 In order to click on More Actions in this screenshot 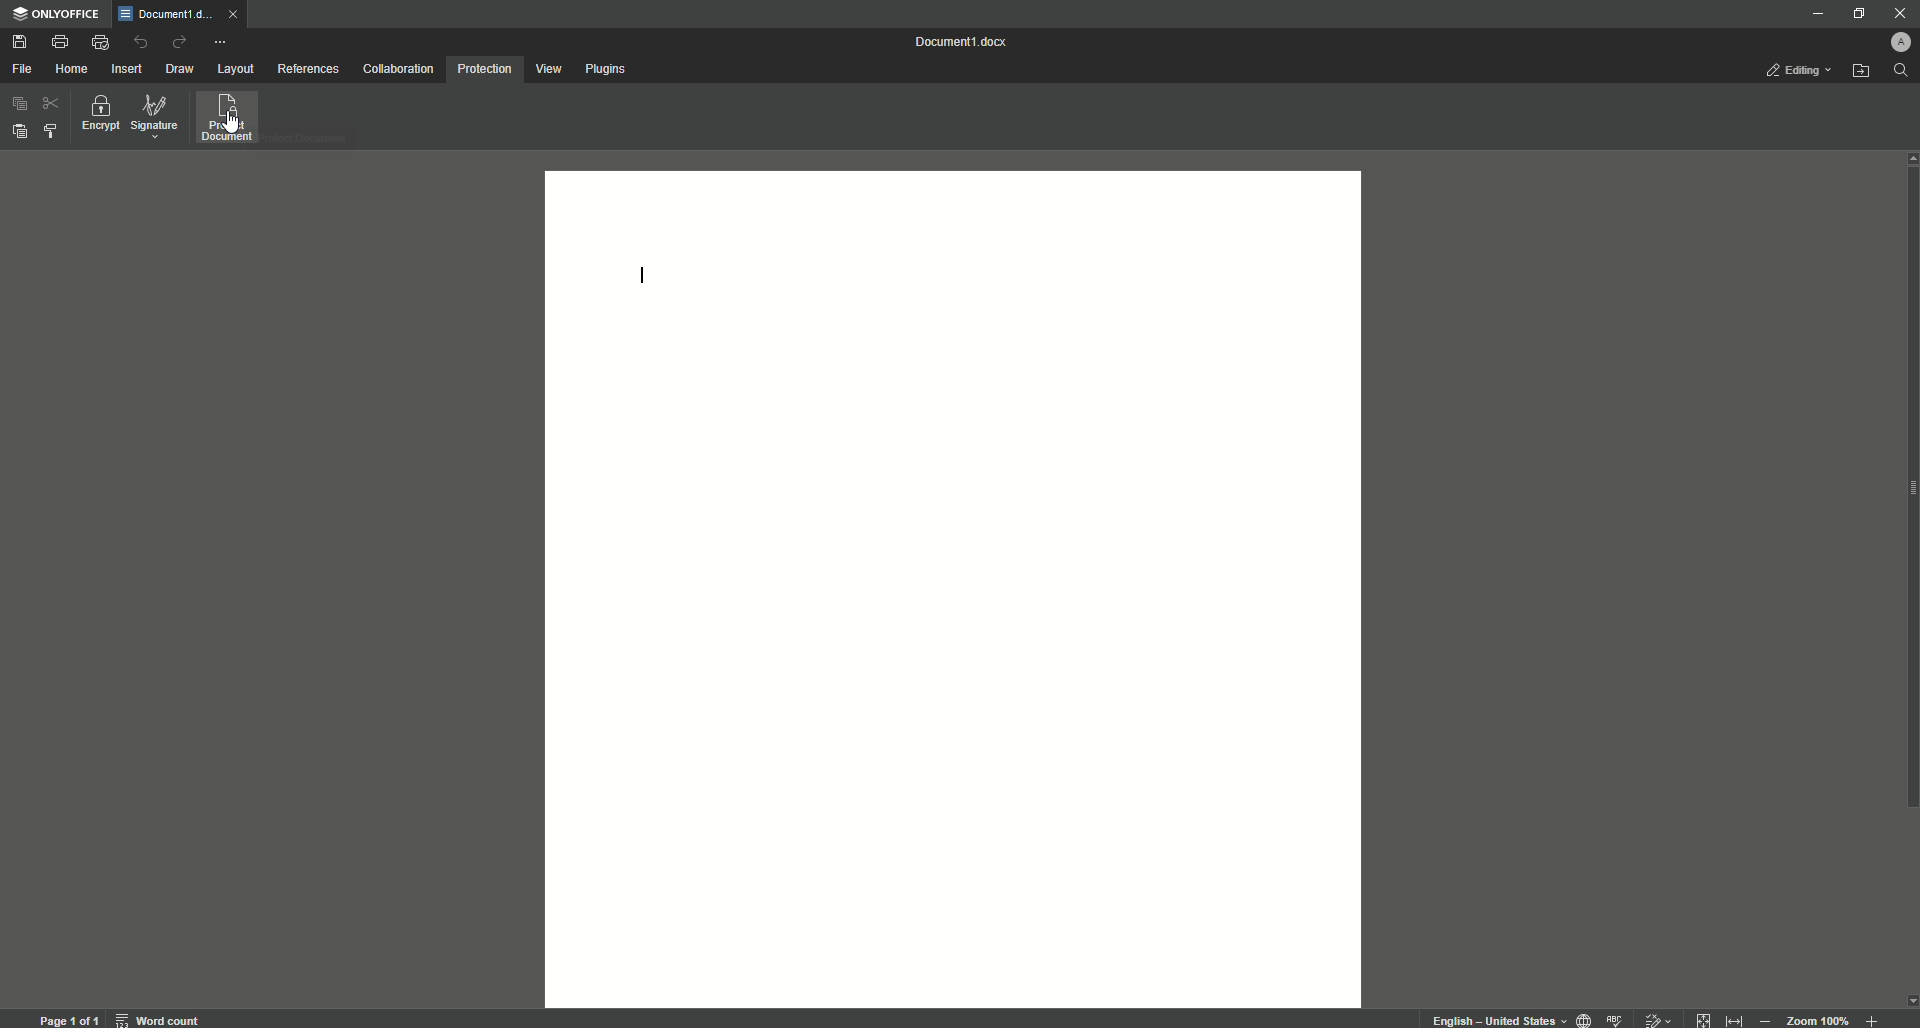, I will do `click(219, 41)`.